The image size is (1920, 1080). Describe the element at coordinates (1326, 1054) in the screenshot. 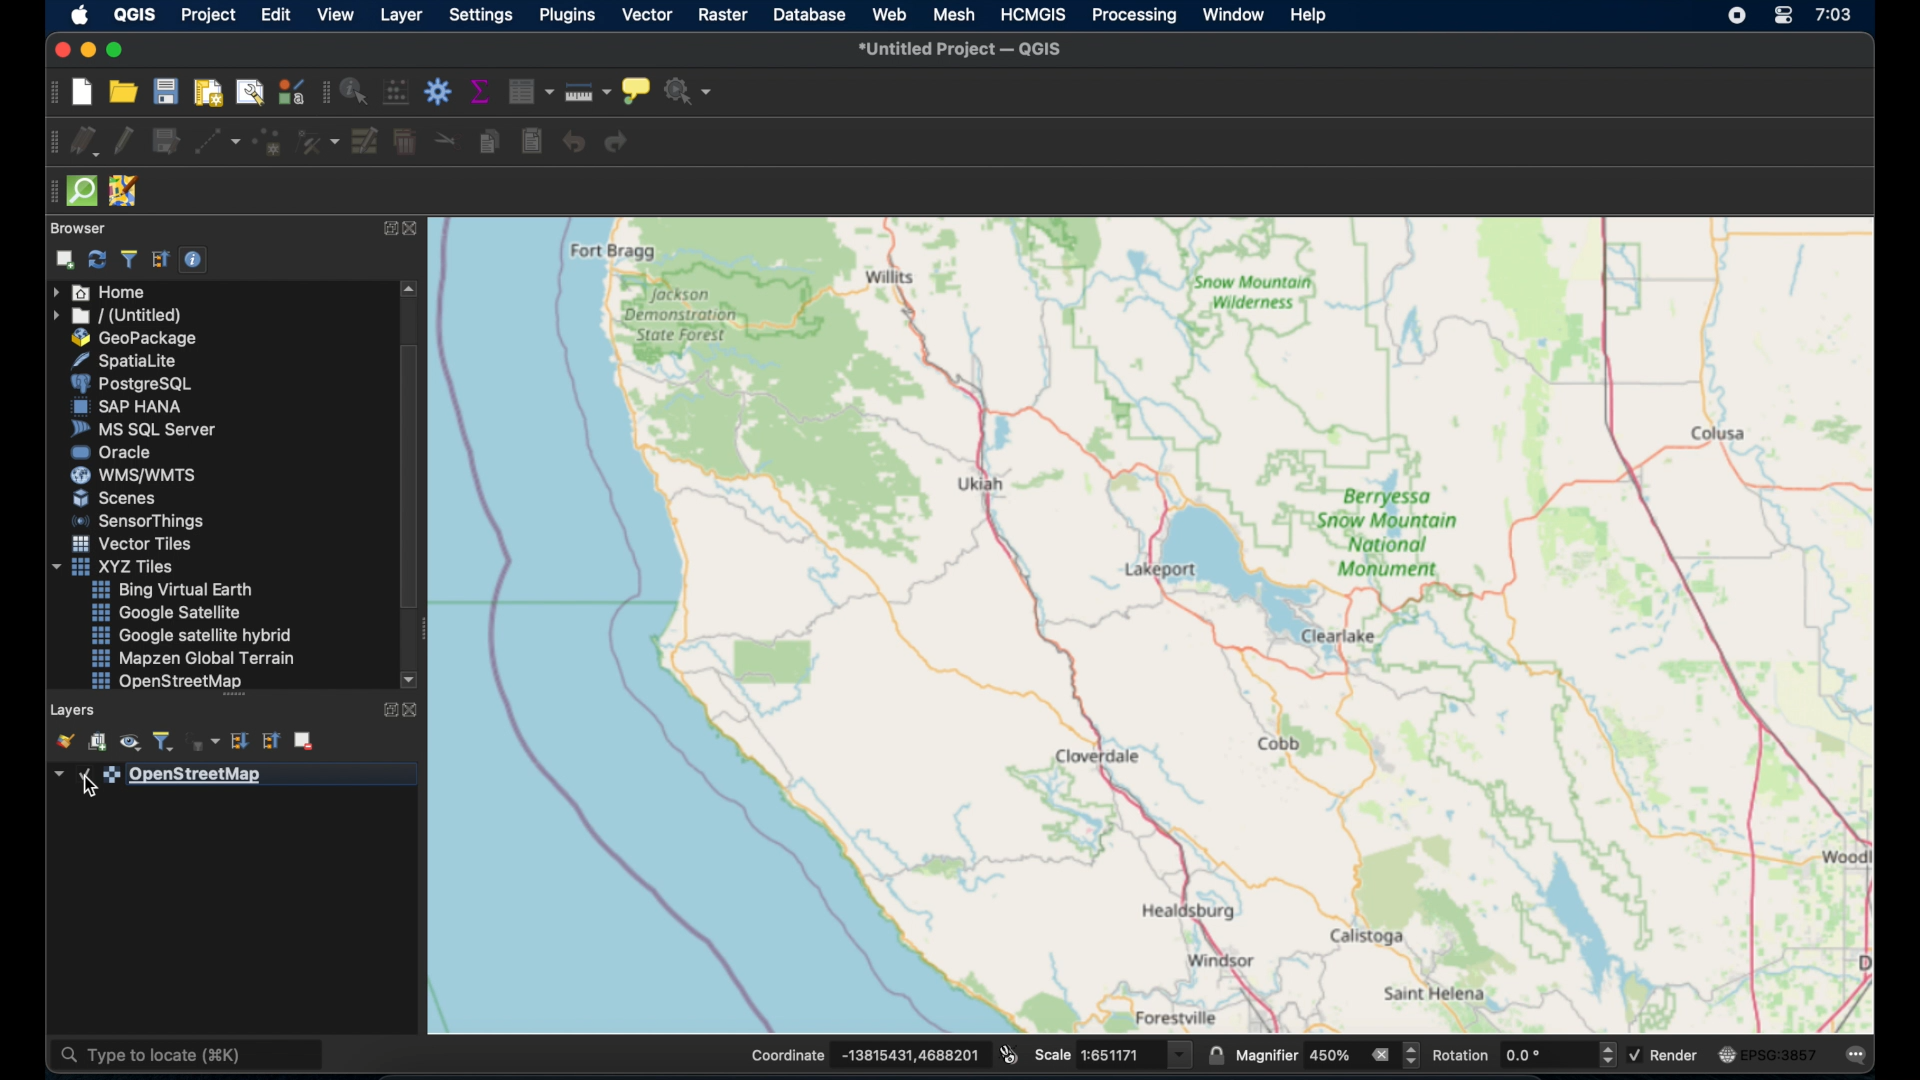

I see `magnifier` at that location.